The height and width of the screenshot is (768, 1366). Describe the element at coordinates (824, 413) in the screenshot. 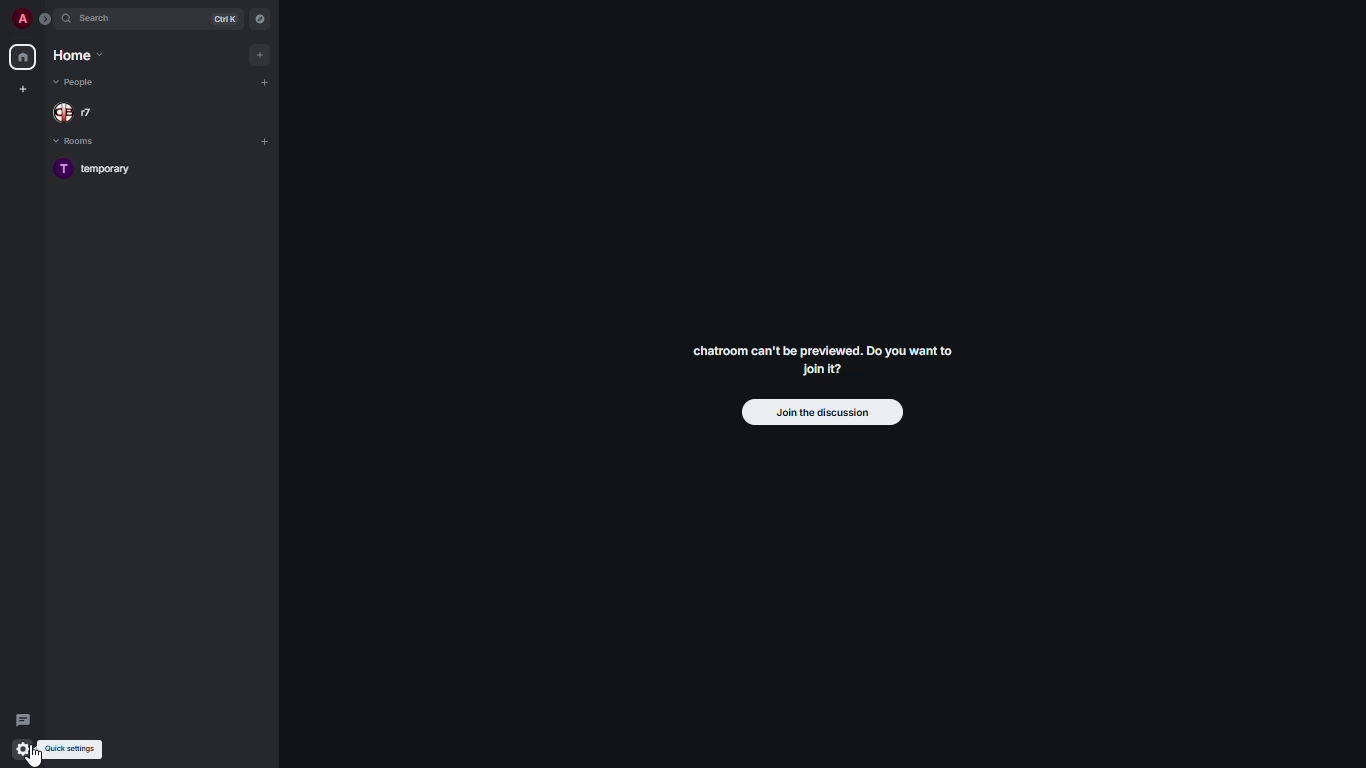

I see `join the discussion` at that location.